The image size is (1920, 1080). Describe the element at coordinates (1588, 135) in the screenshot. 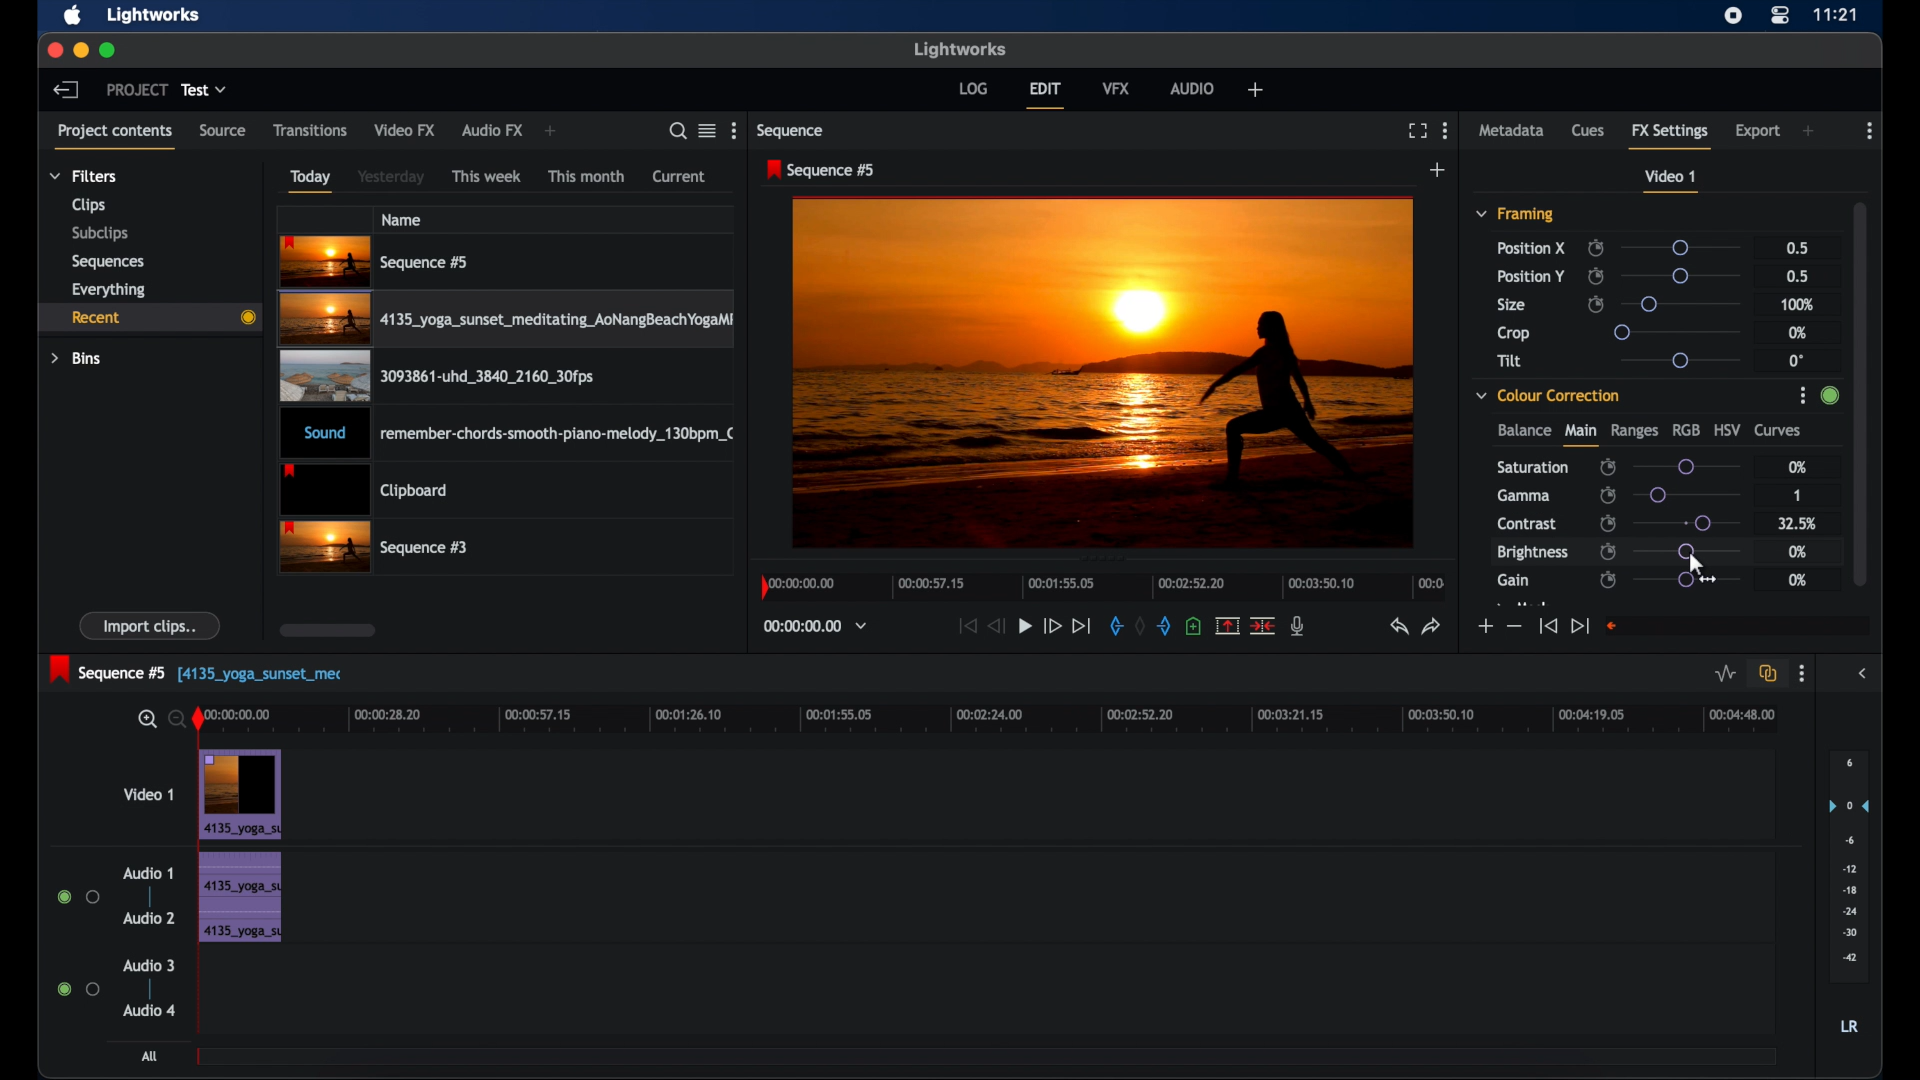

I see `cues` at that location.